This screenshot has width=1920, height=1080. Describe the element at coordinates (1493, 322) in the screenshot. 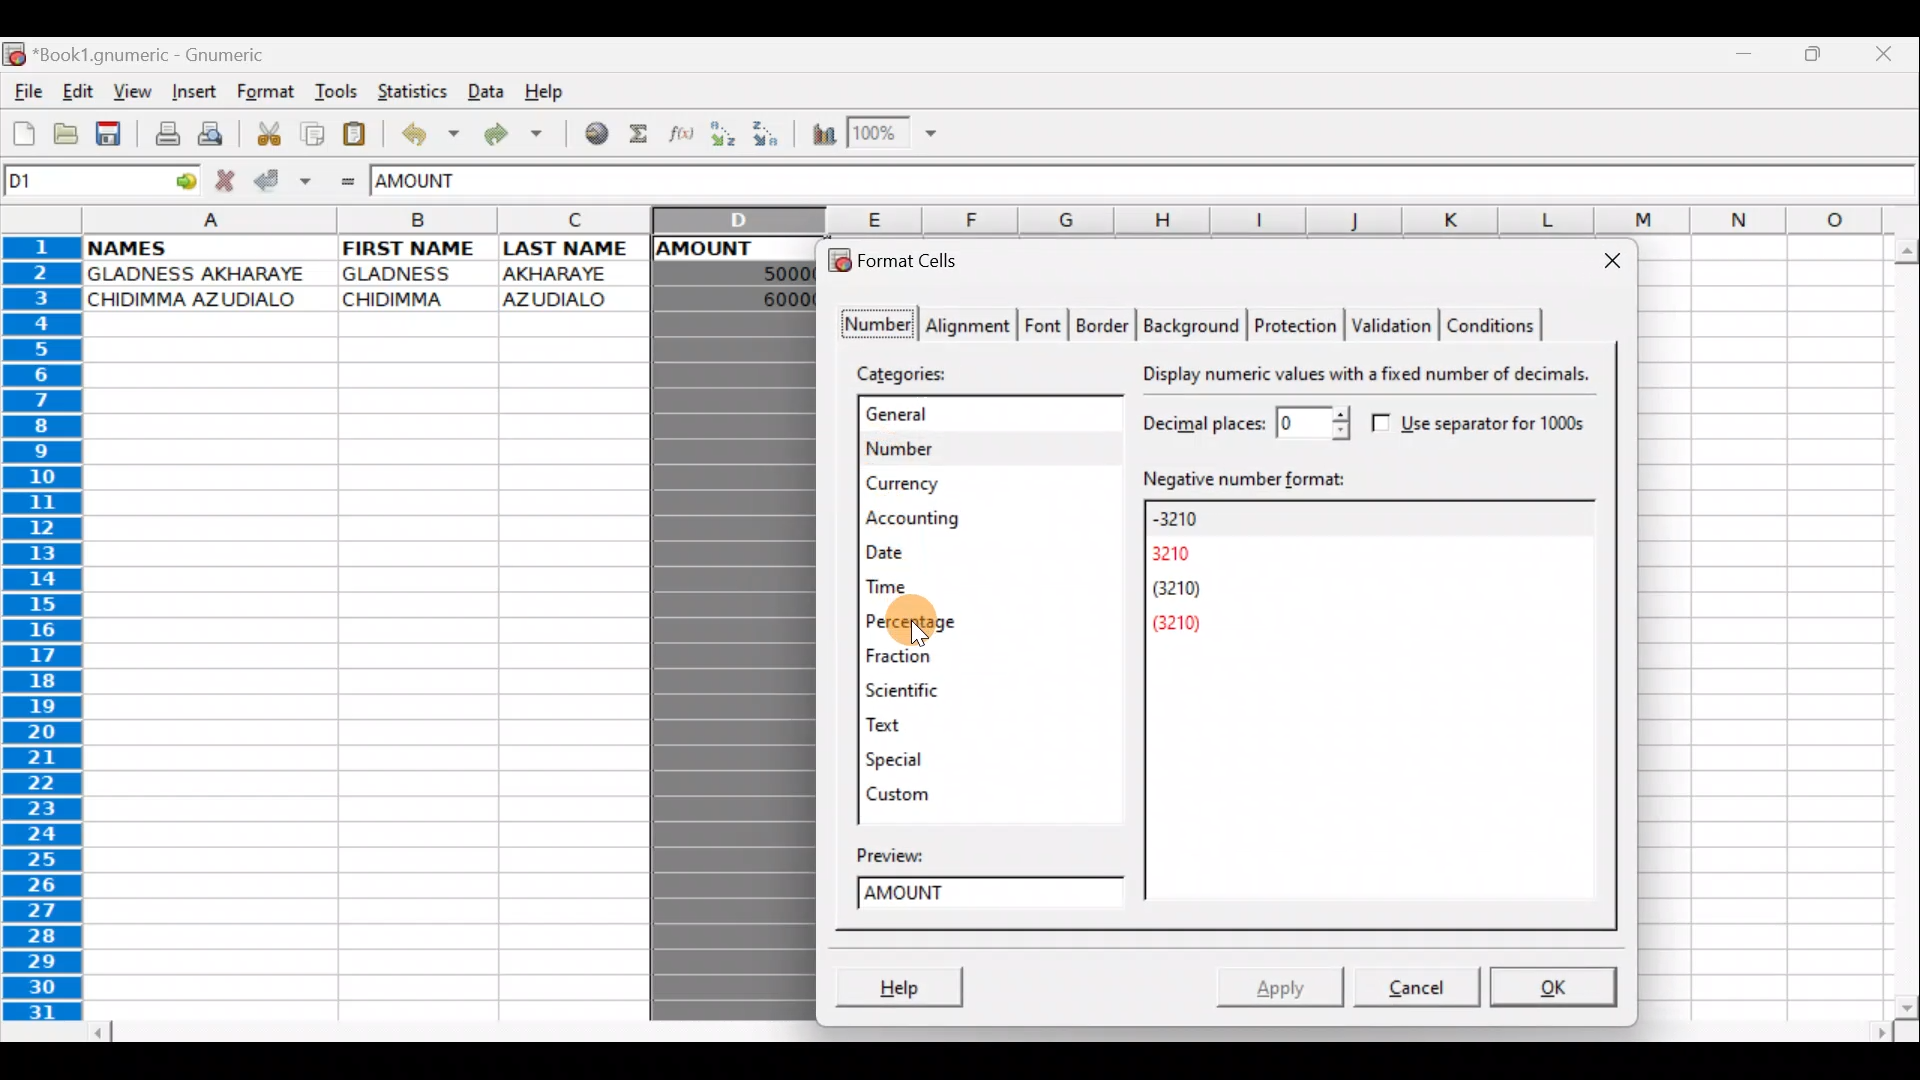

I see `Conditions` at that location.